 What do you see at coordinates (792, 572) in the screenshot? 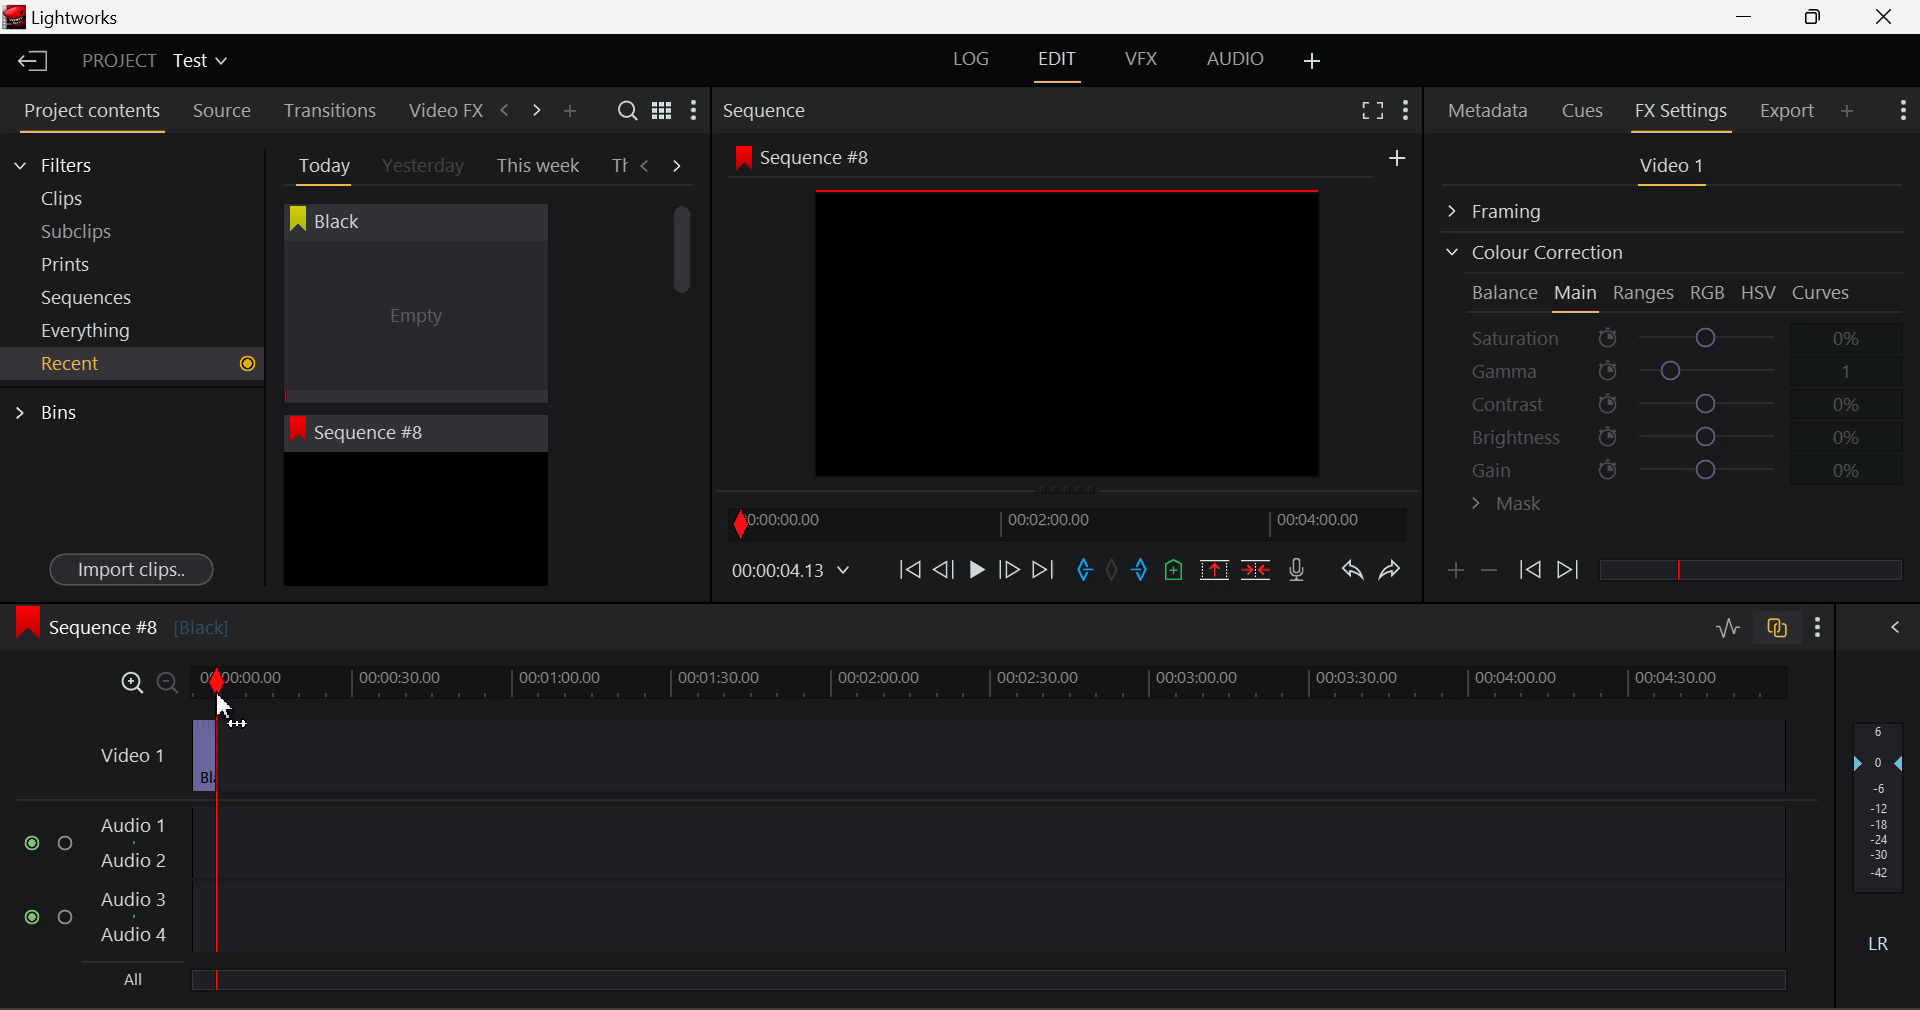
I see `Frame Time` at bounding box center [792, 572].